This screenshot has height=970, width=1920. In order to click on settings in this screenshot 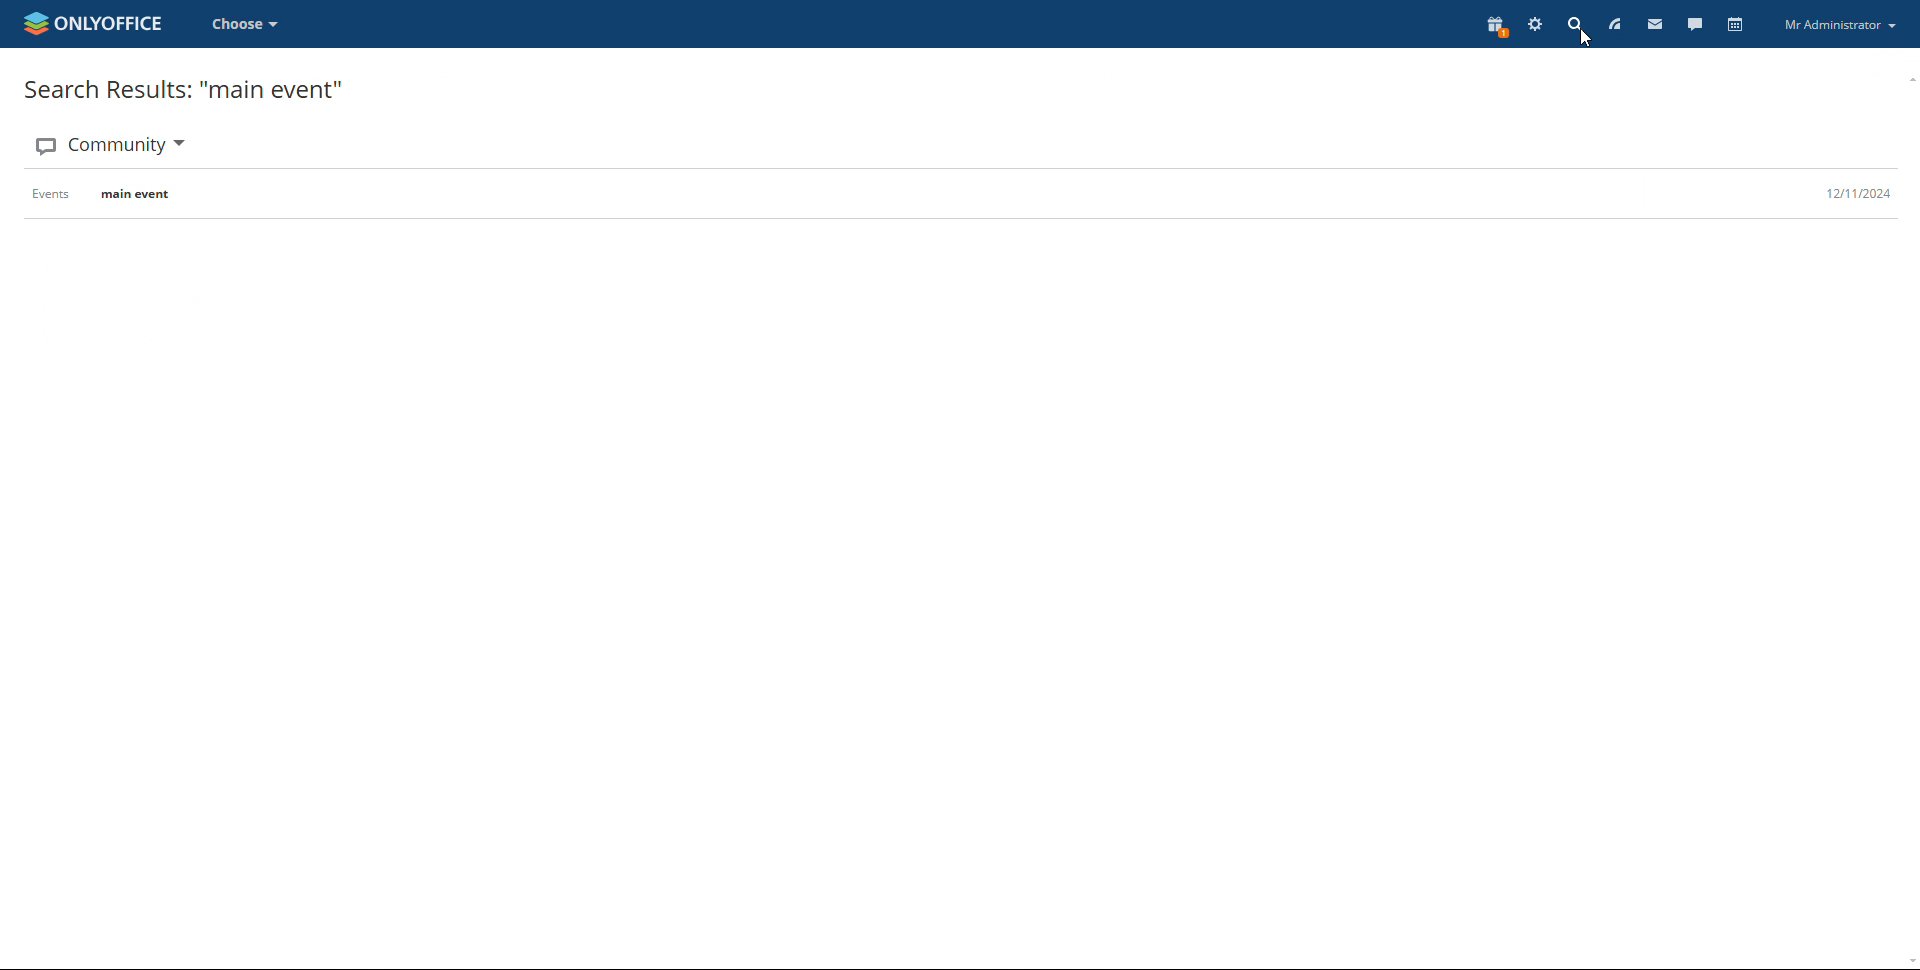, I will do `click(1536, 27)`.